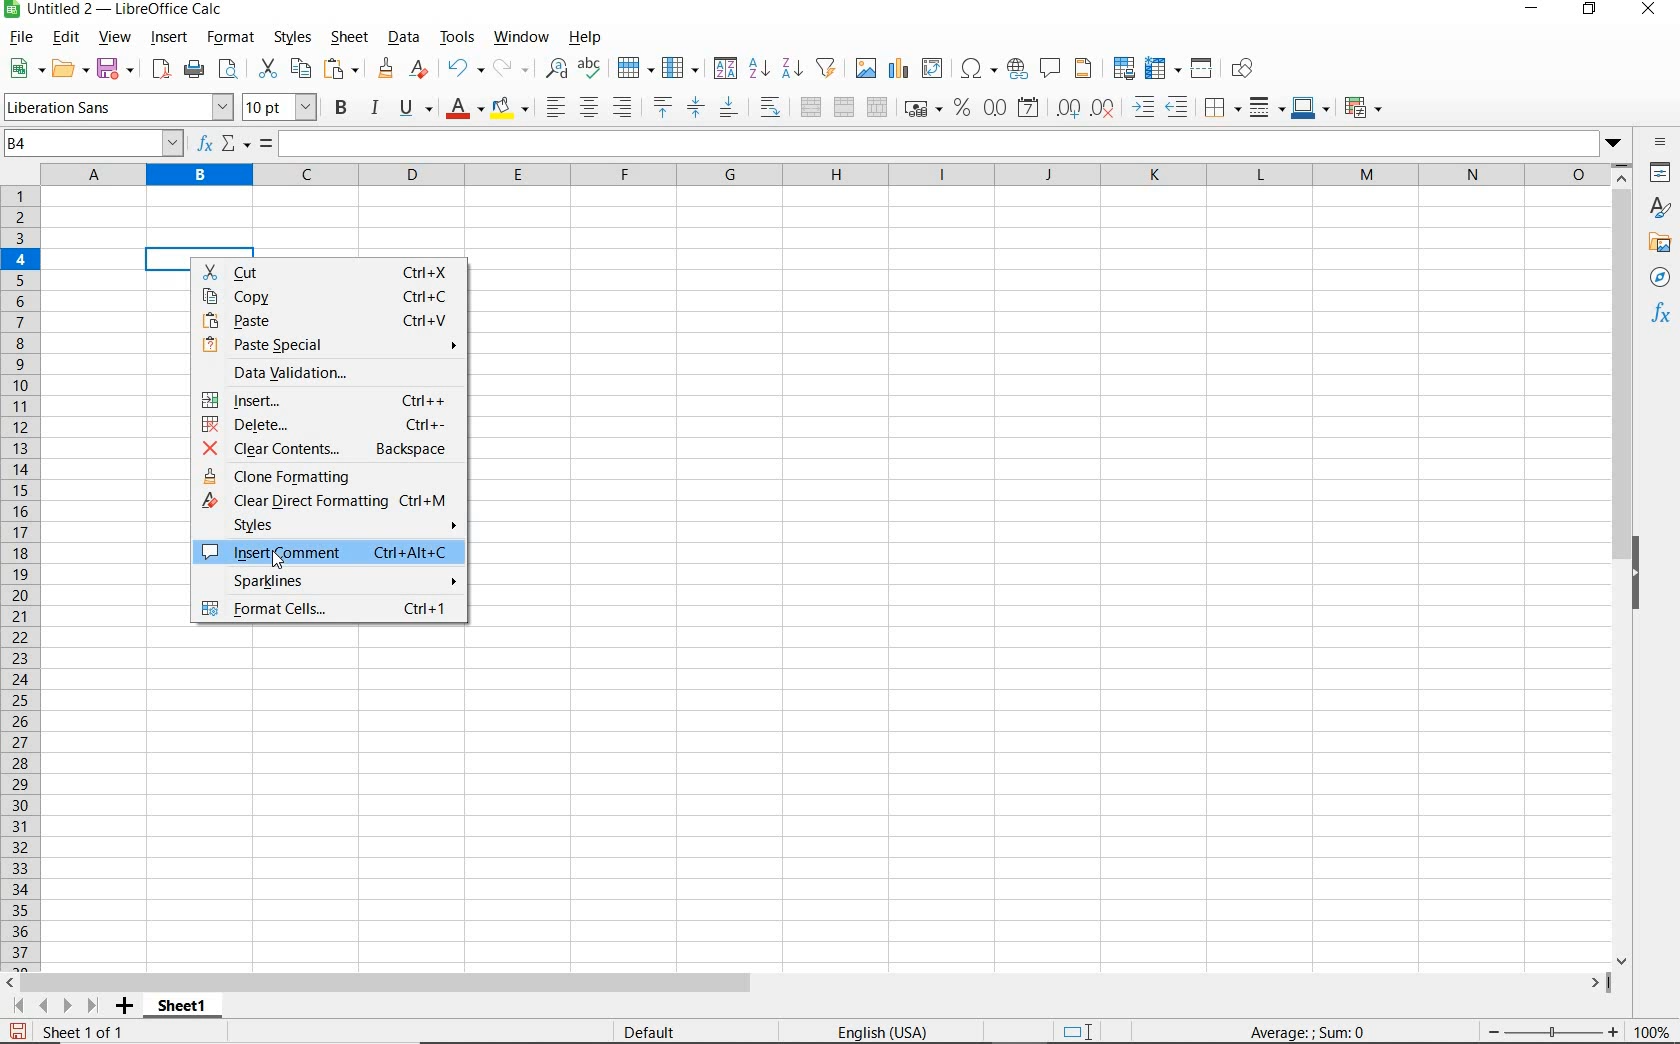 The image size is (1680, 1044). I want to click on sort ascending, so click(758, 70).